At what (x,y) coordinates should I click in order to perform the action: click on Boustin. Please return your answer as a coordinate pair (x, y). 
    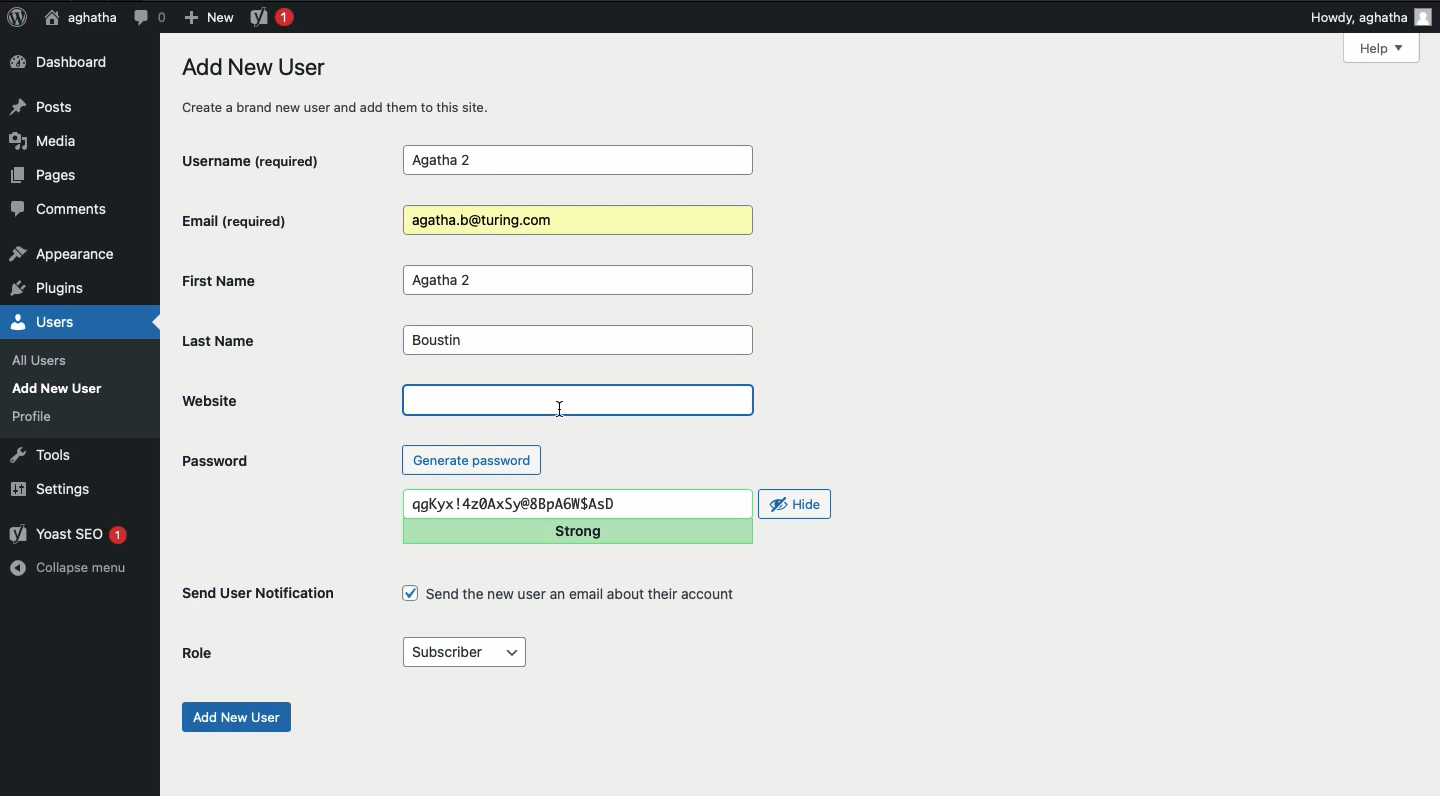
    Looking at the image, I should click on (575, 341).